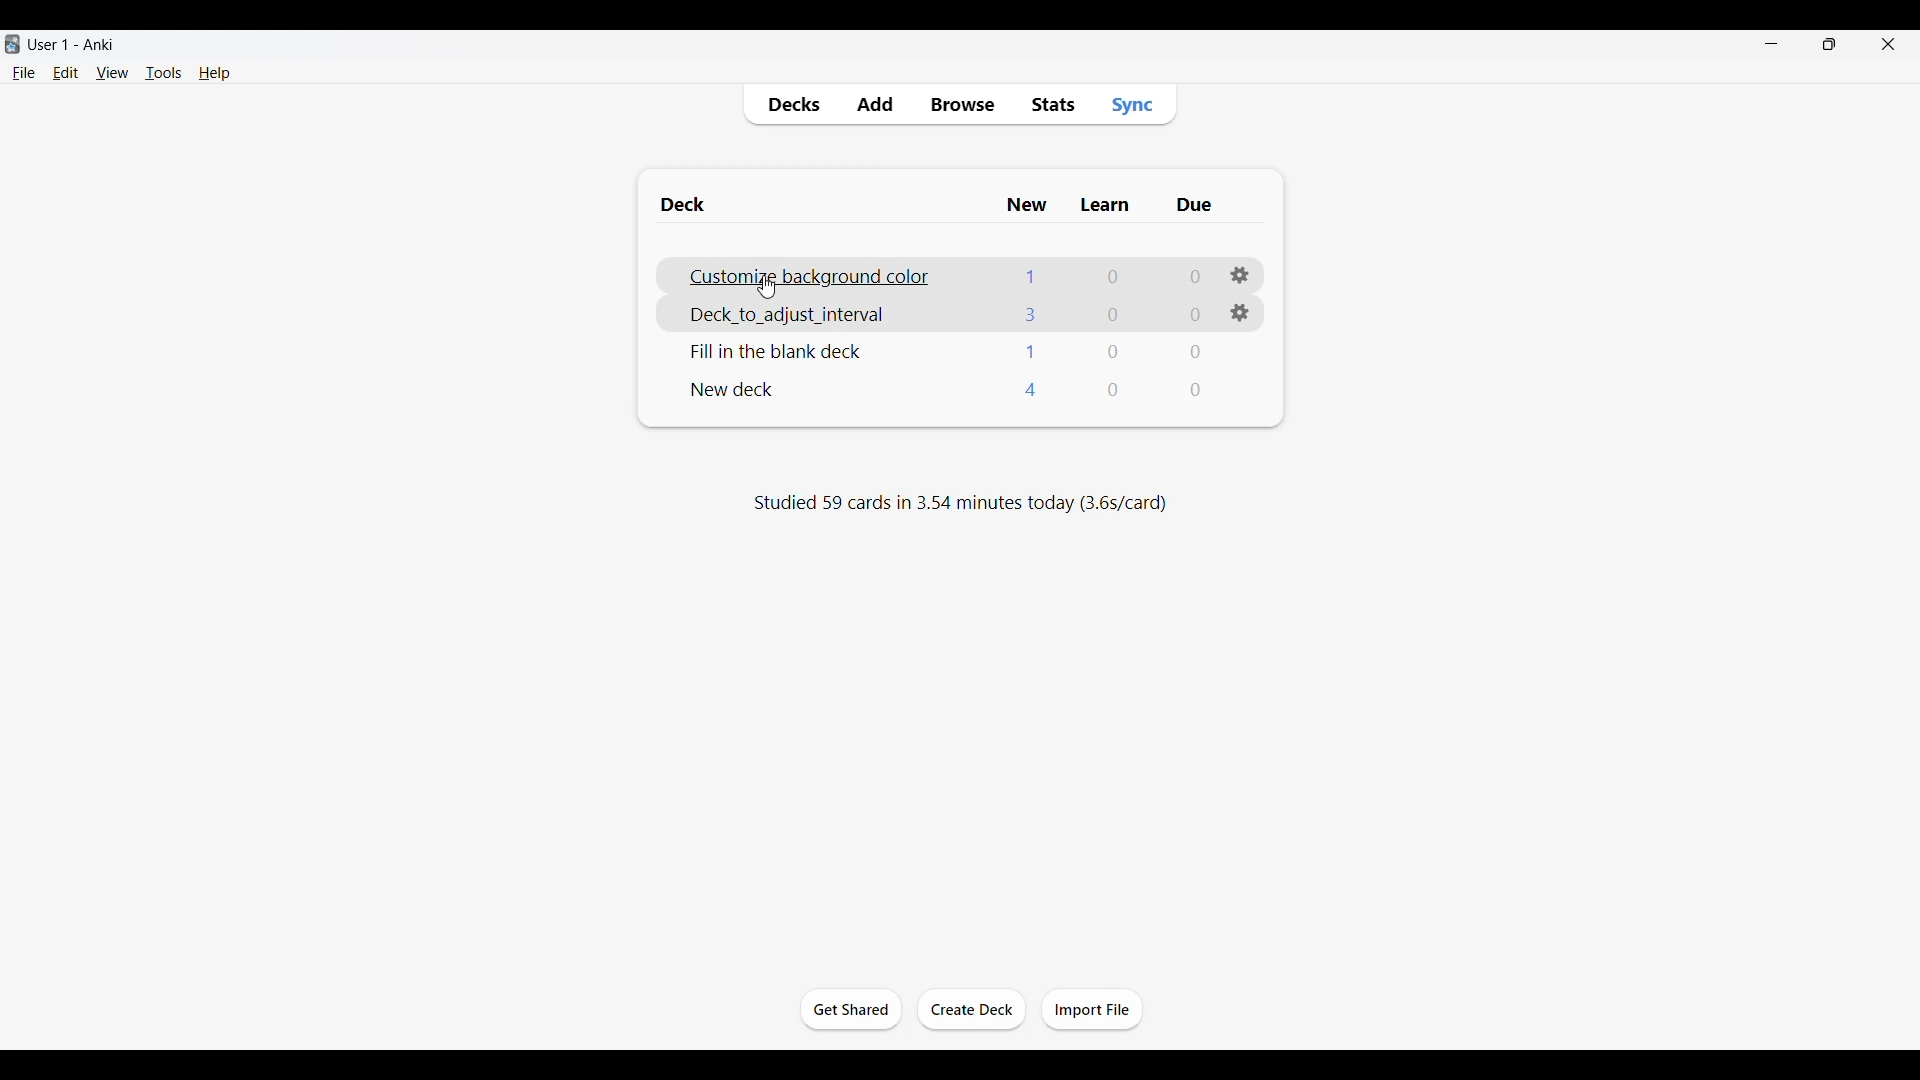 This screenshot has height=1080, width=1920. Describe the element at coordinates (1112, 276) in the screenshot. I see `Details specific to each column and deck` at that location.